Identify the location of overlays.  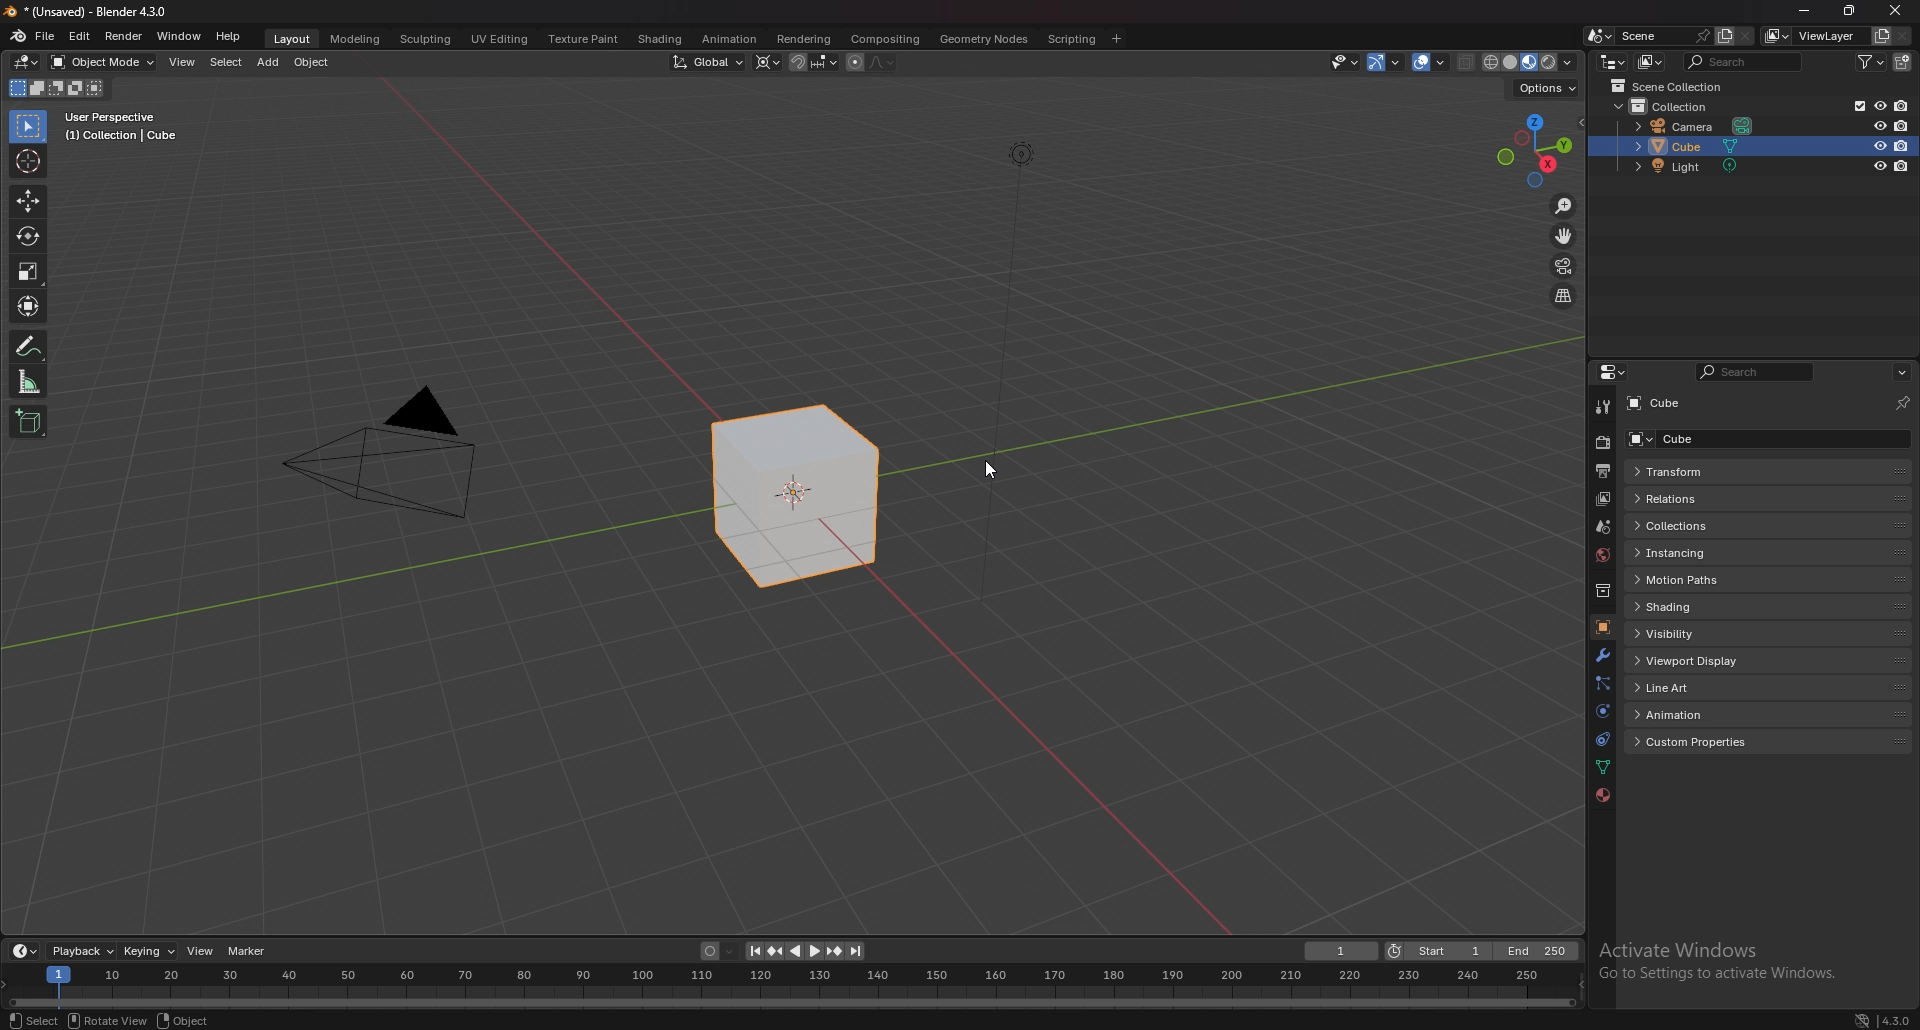
(1429, 63).